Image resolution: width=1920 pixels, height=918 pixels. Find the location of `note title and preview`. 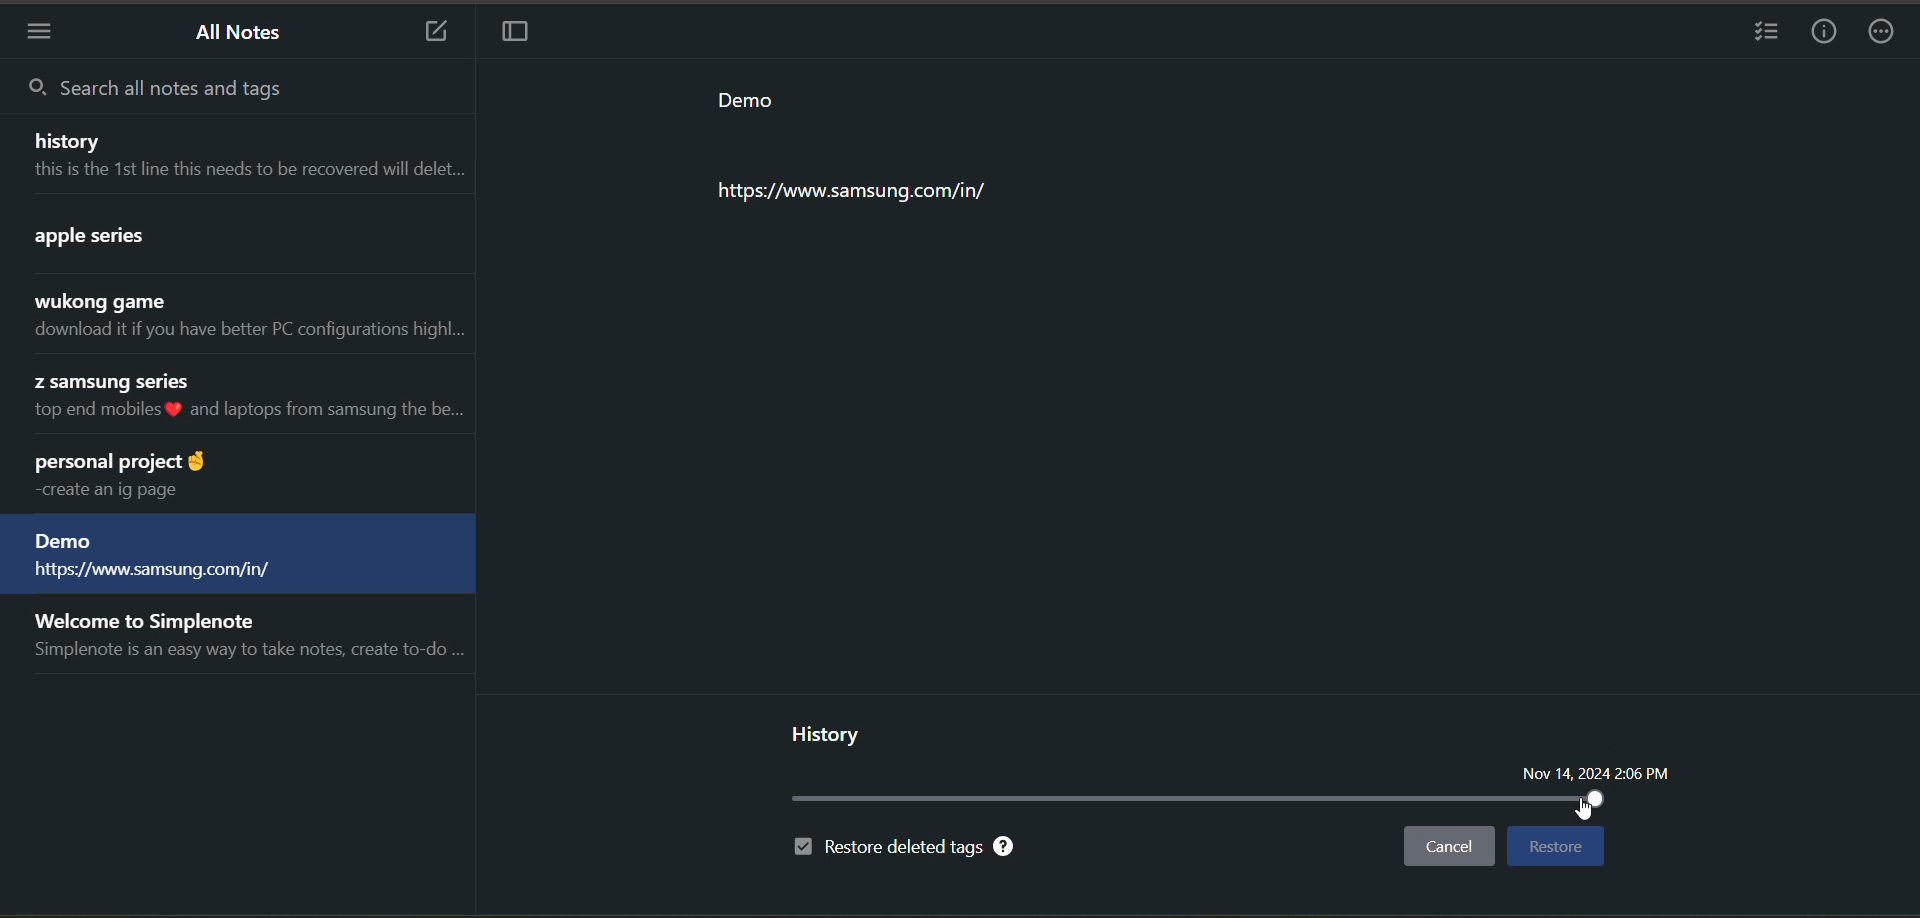

note title and preview is located at coordinates (239, 238).